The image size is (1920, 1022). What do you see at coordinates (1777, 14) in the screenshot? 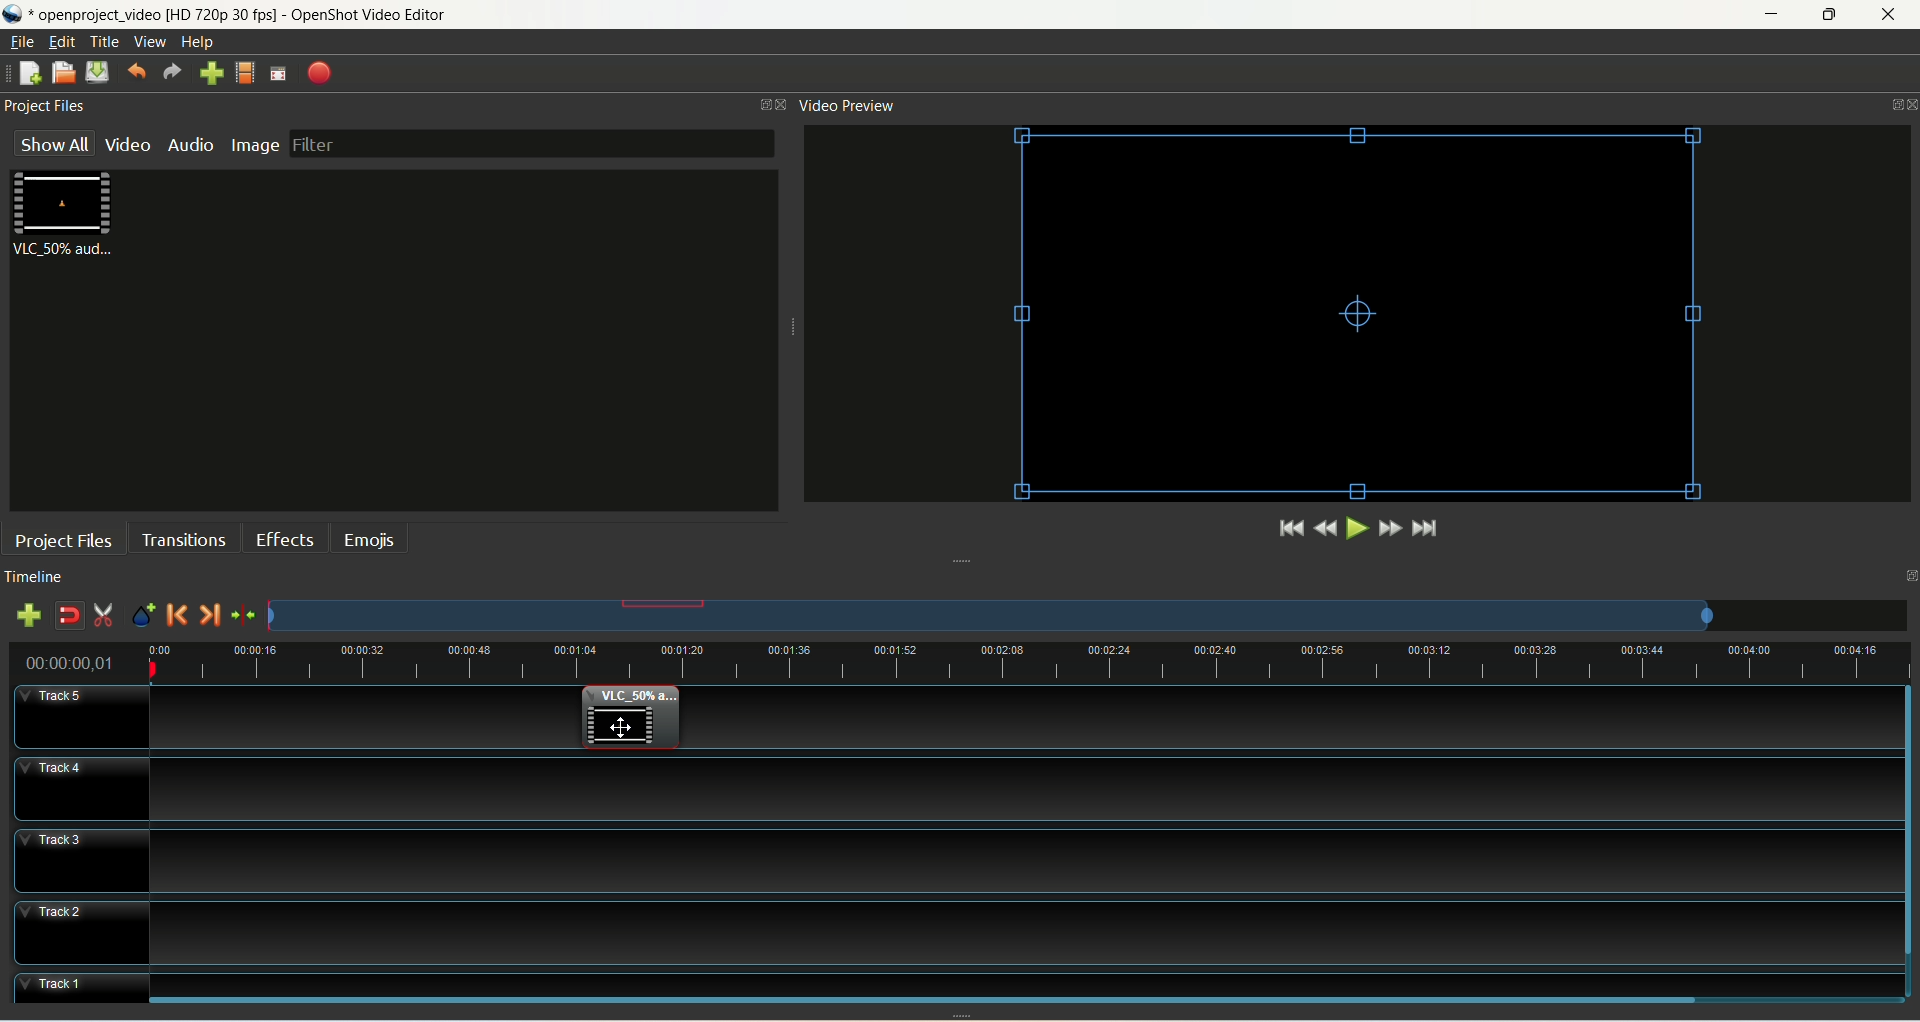
I see `minimize` at bounding box center [1777, 14].